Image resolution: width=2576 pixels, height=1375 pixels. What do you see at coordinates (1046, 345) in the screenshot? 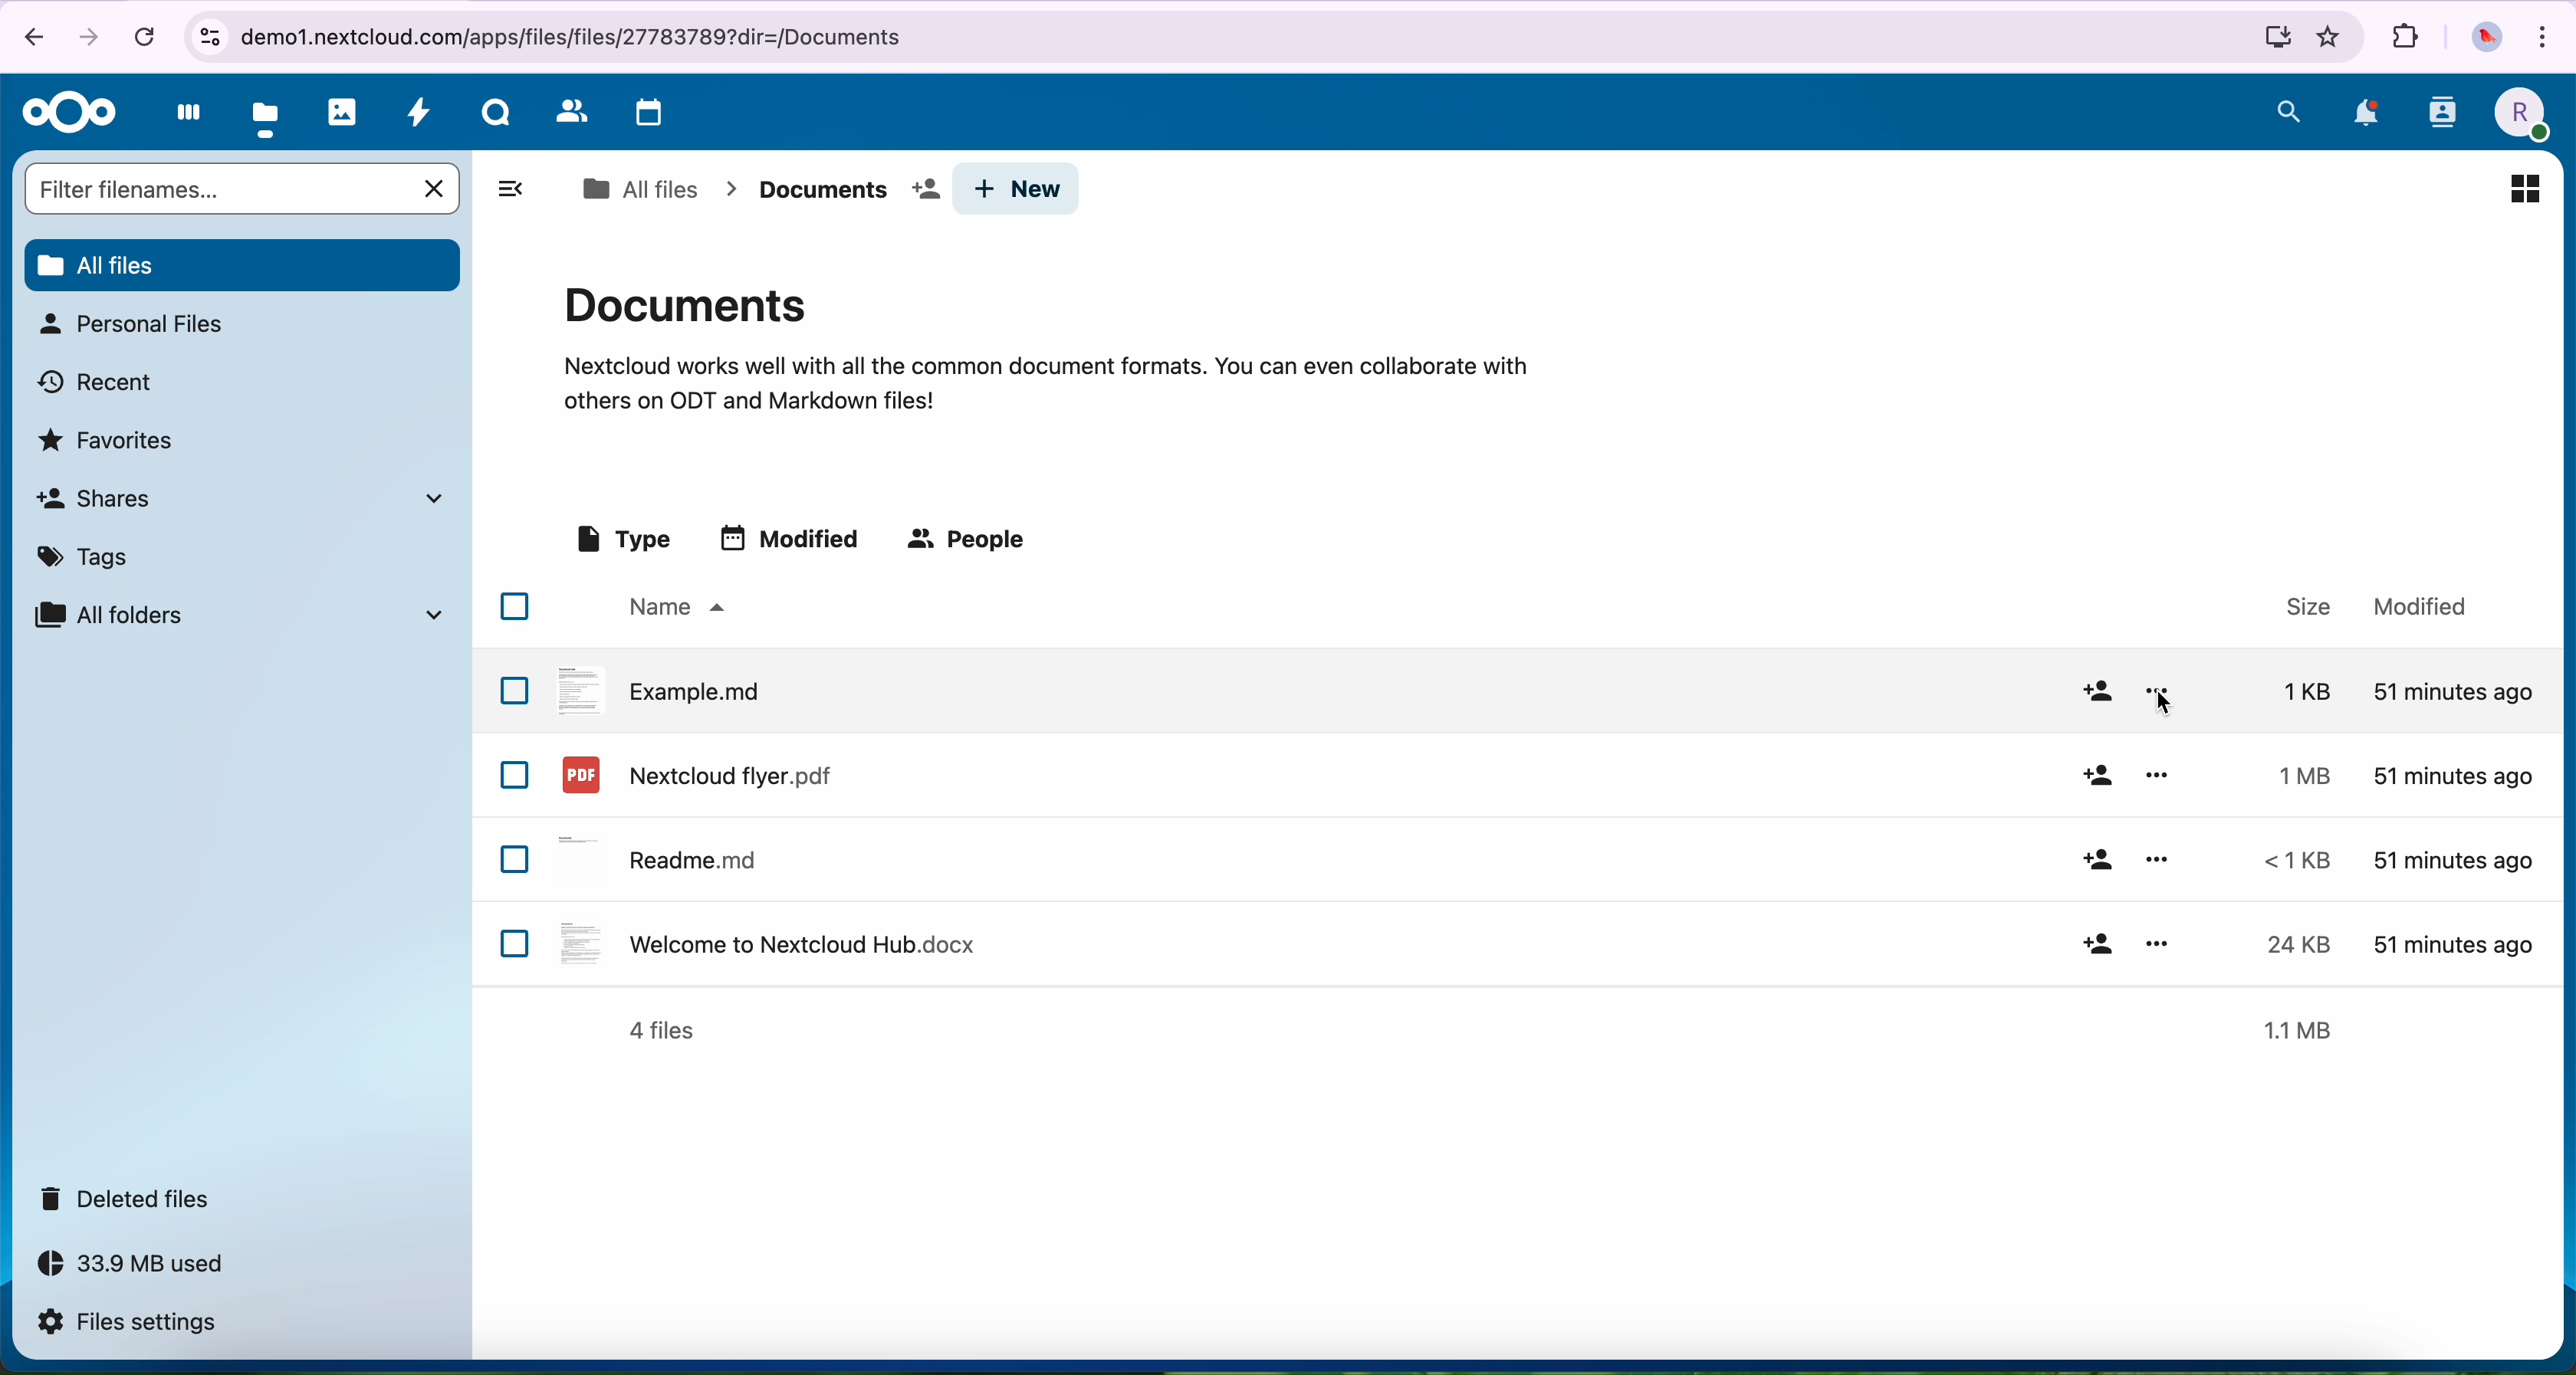
I see `documents` at bounding box center [1046, 345].